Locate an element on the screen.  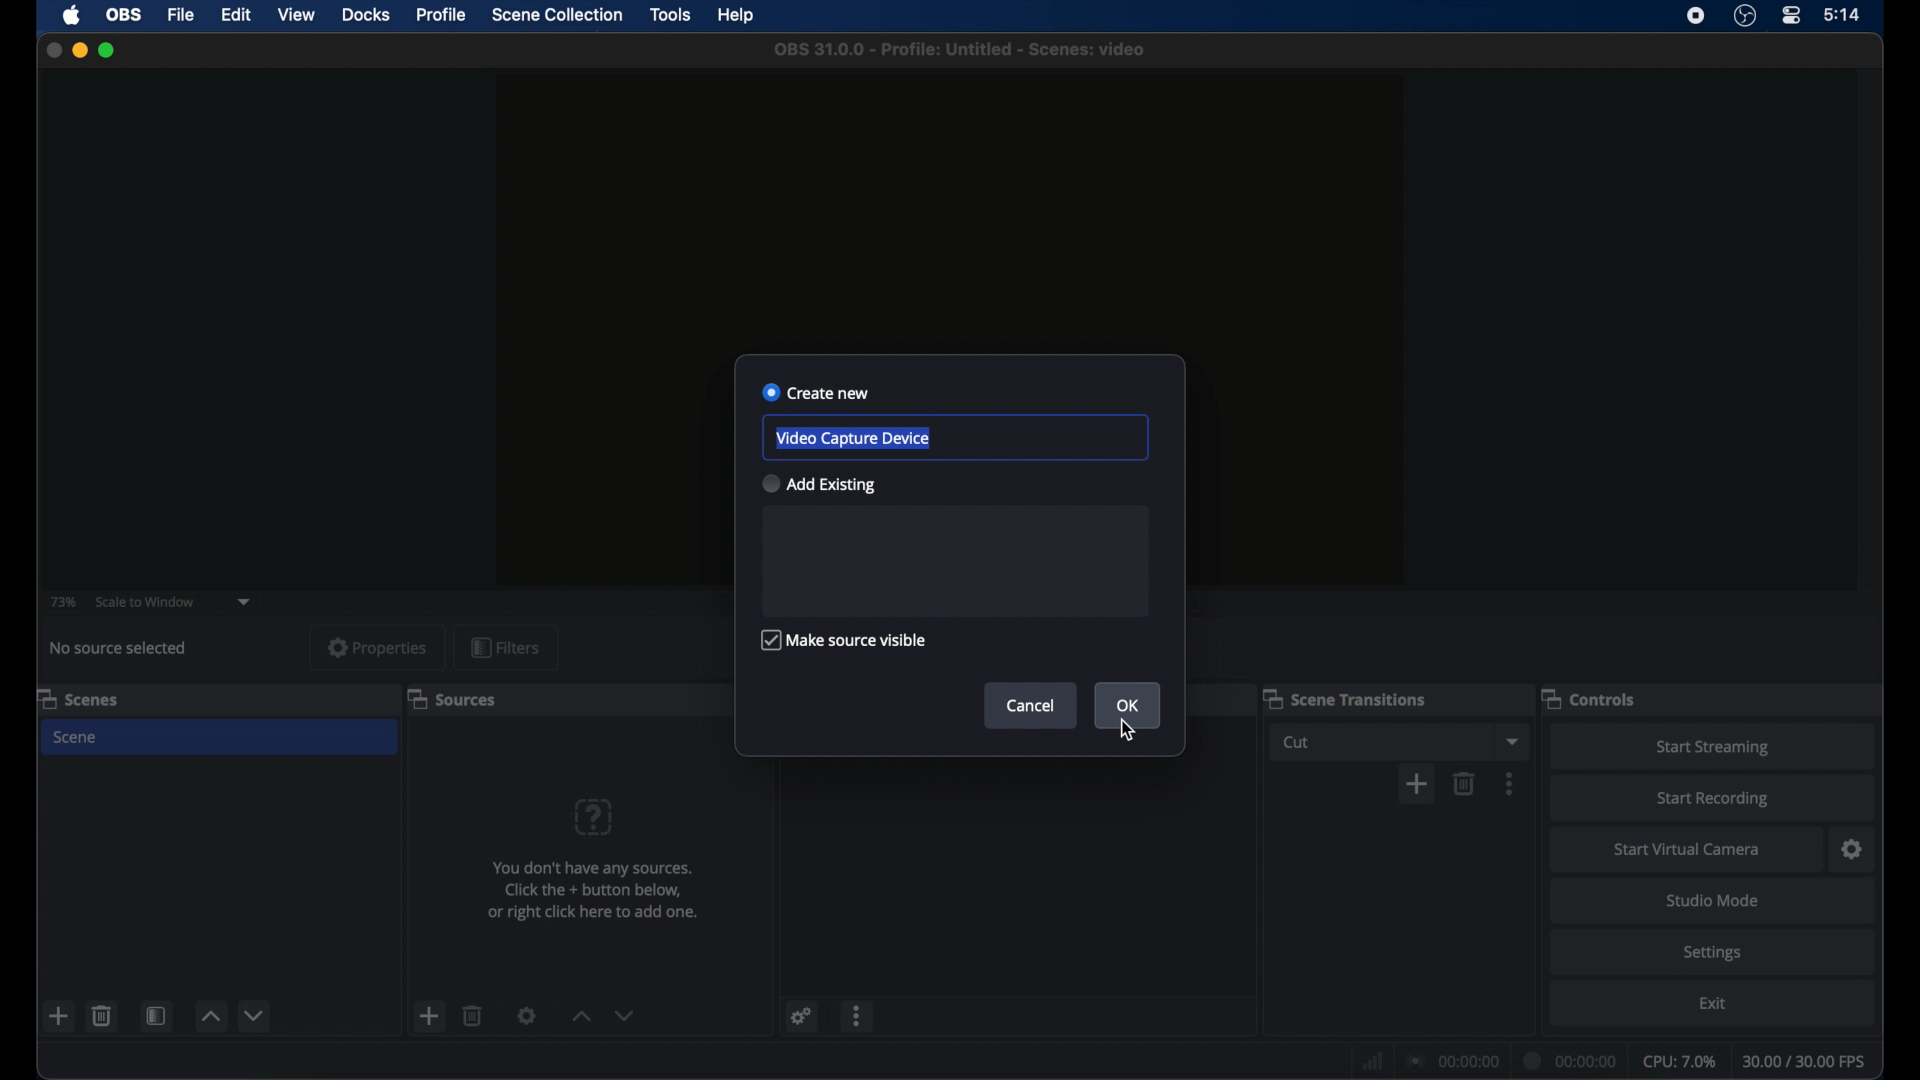
scene filter is located at coordinates (156, 1016).